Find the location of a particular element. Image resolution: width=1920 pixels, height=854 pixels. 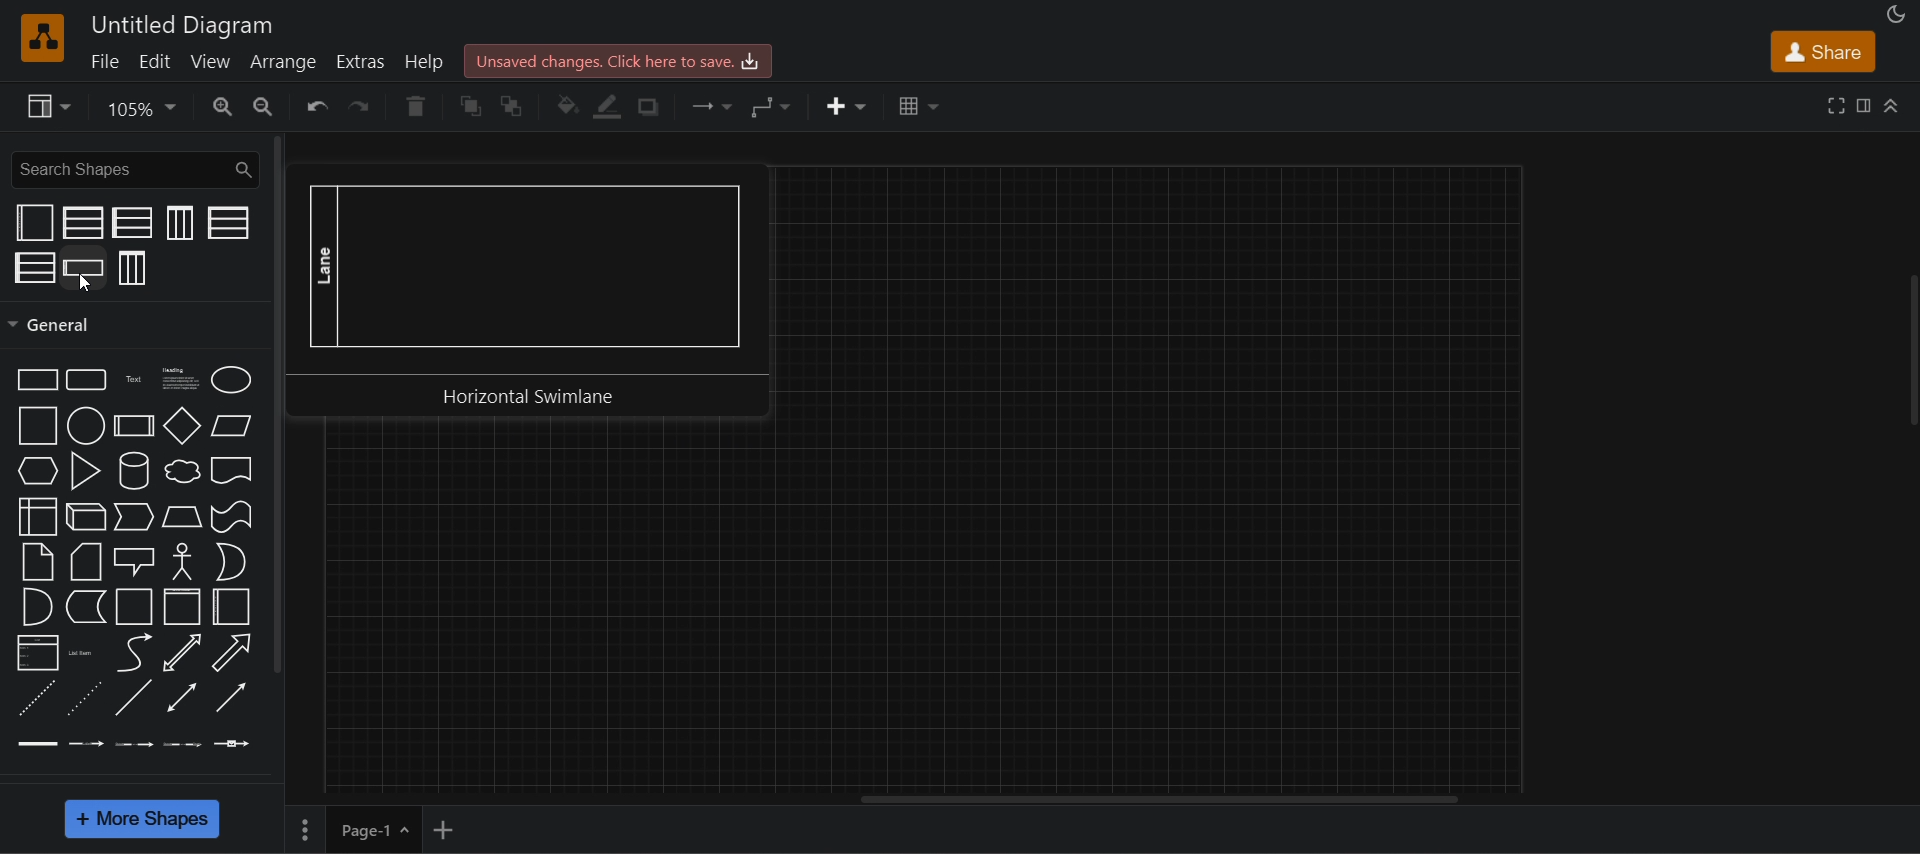

tape is located at coordinates (230, 517).